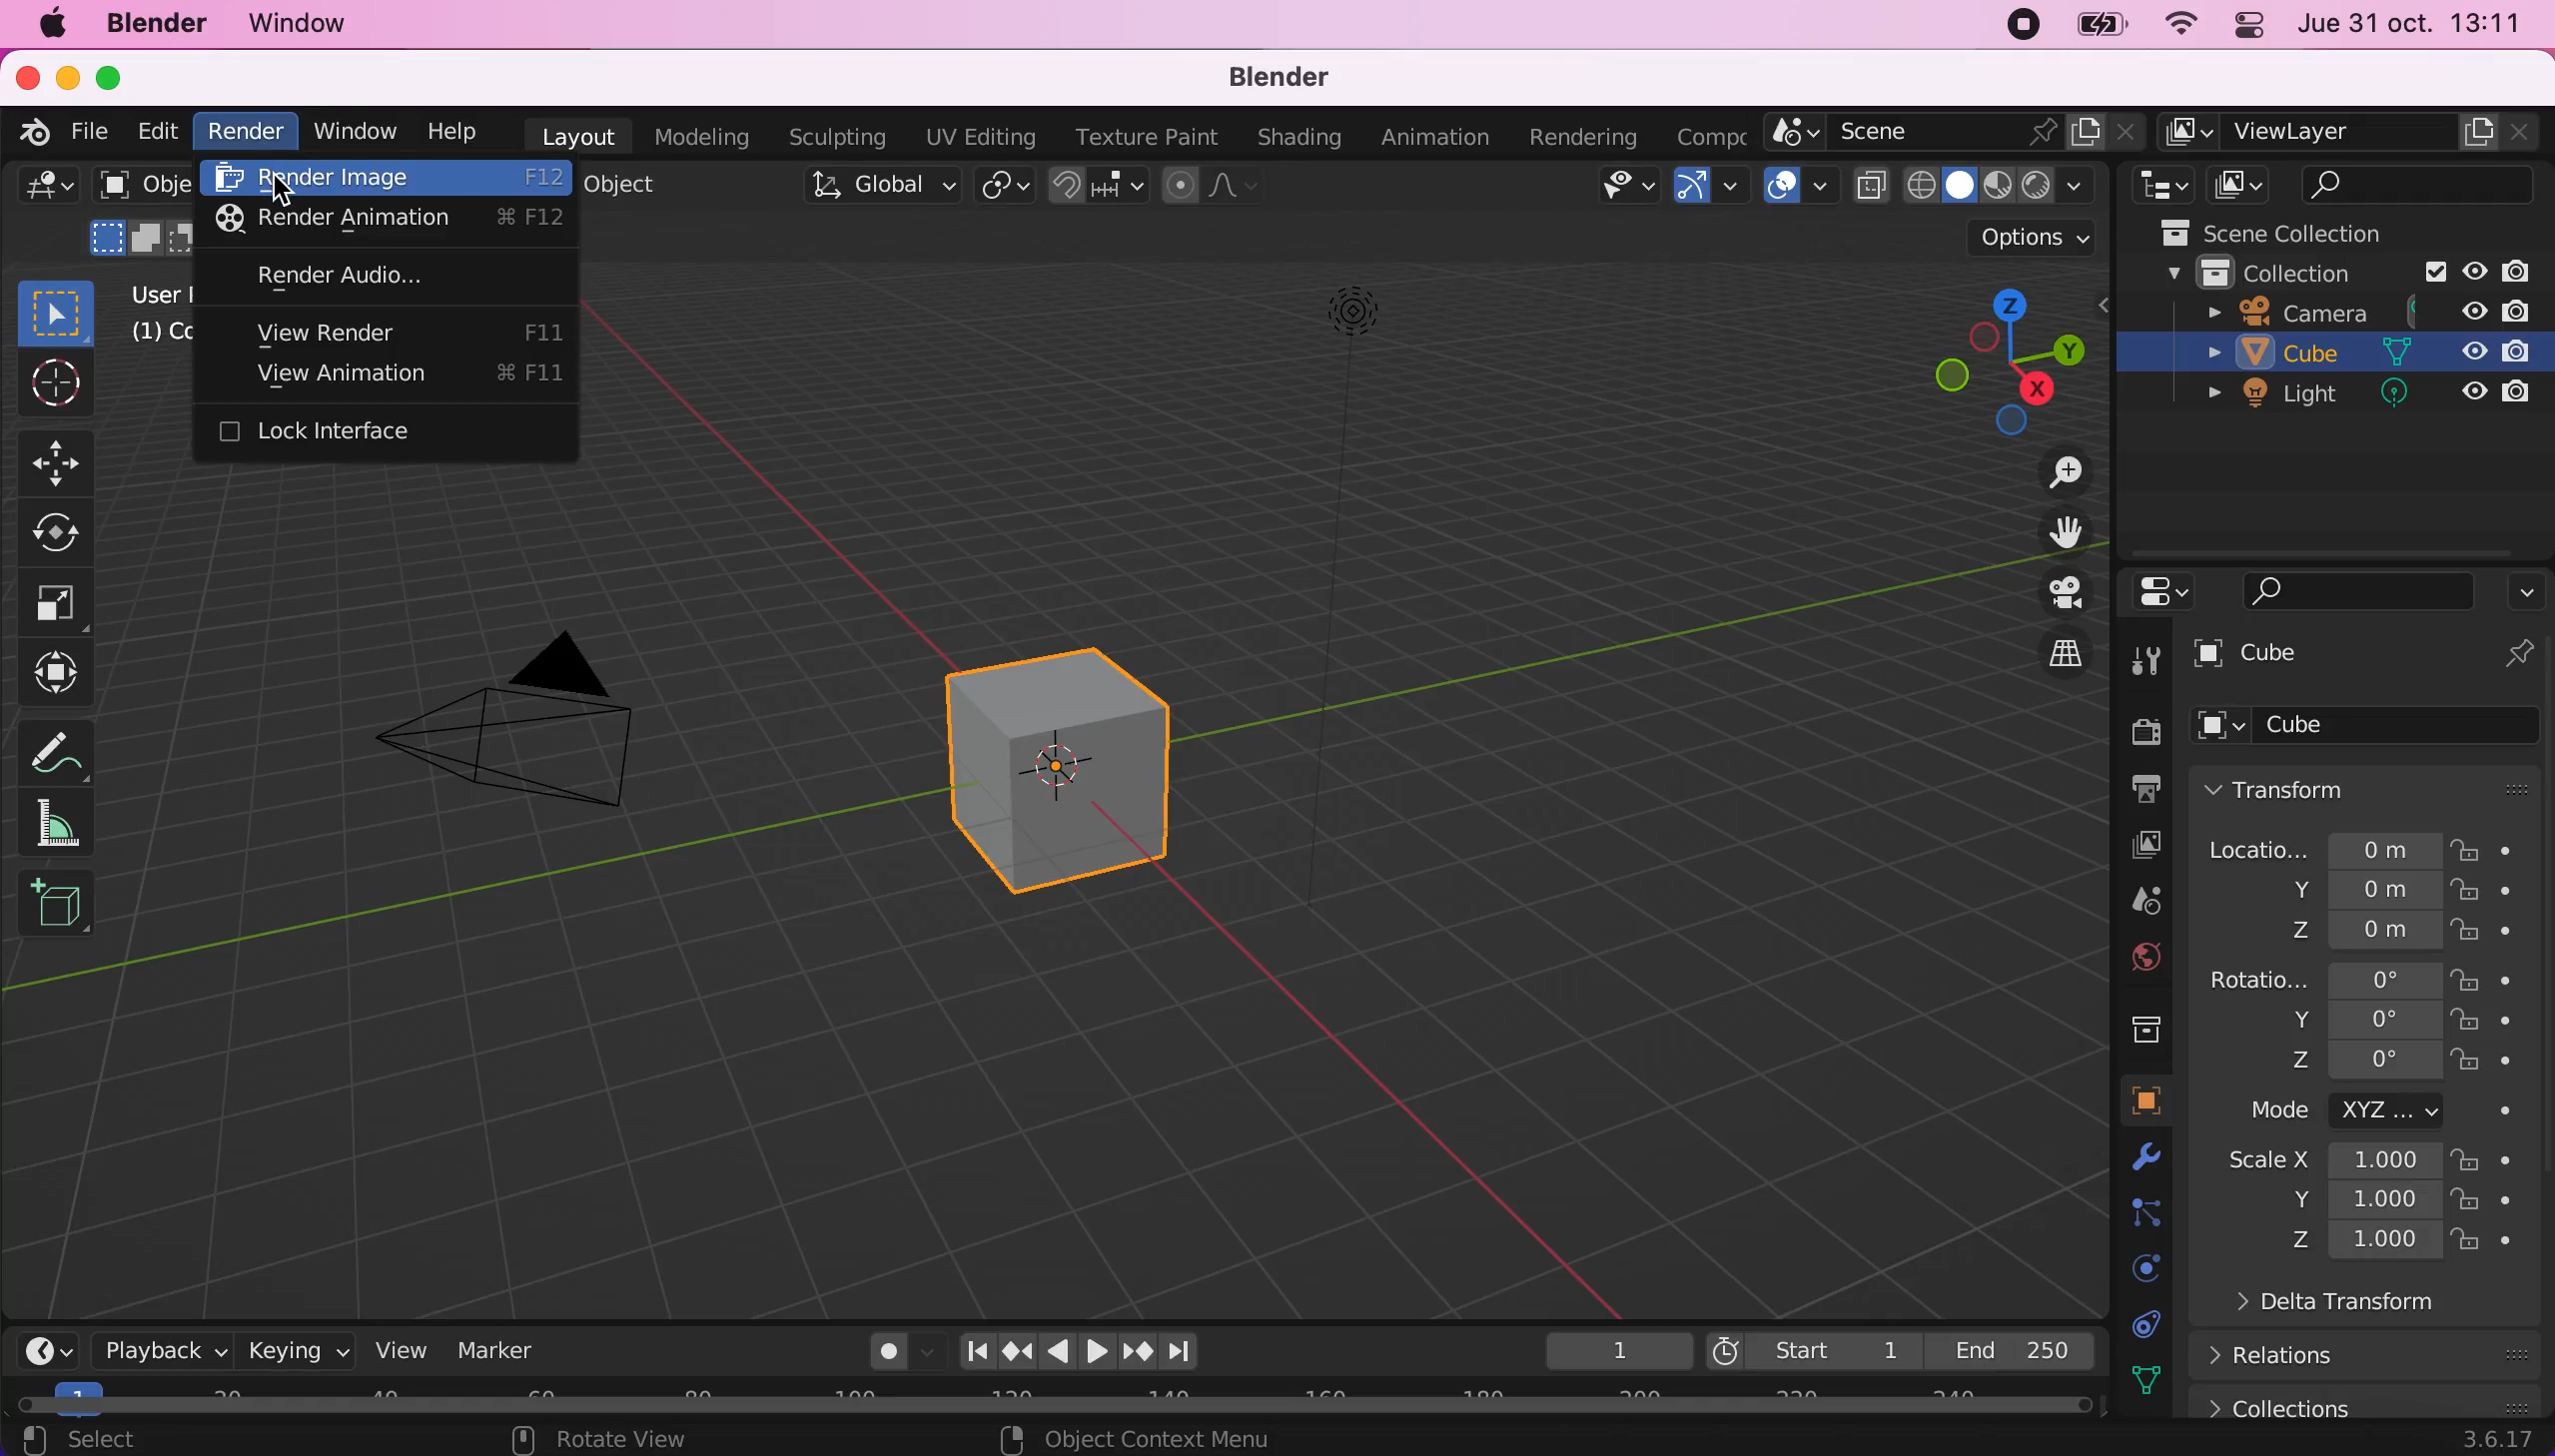  I want to click on Cursor on render image, so click(385, 178).